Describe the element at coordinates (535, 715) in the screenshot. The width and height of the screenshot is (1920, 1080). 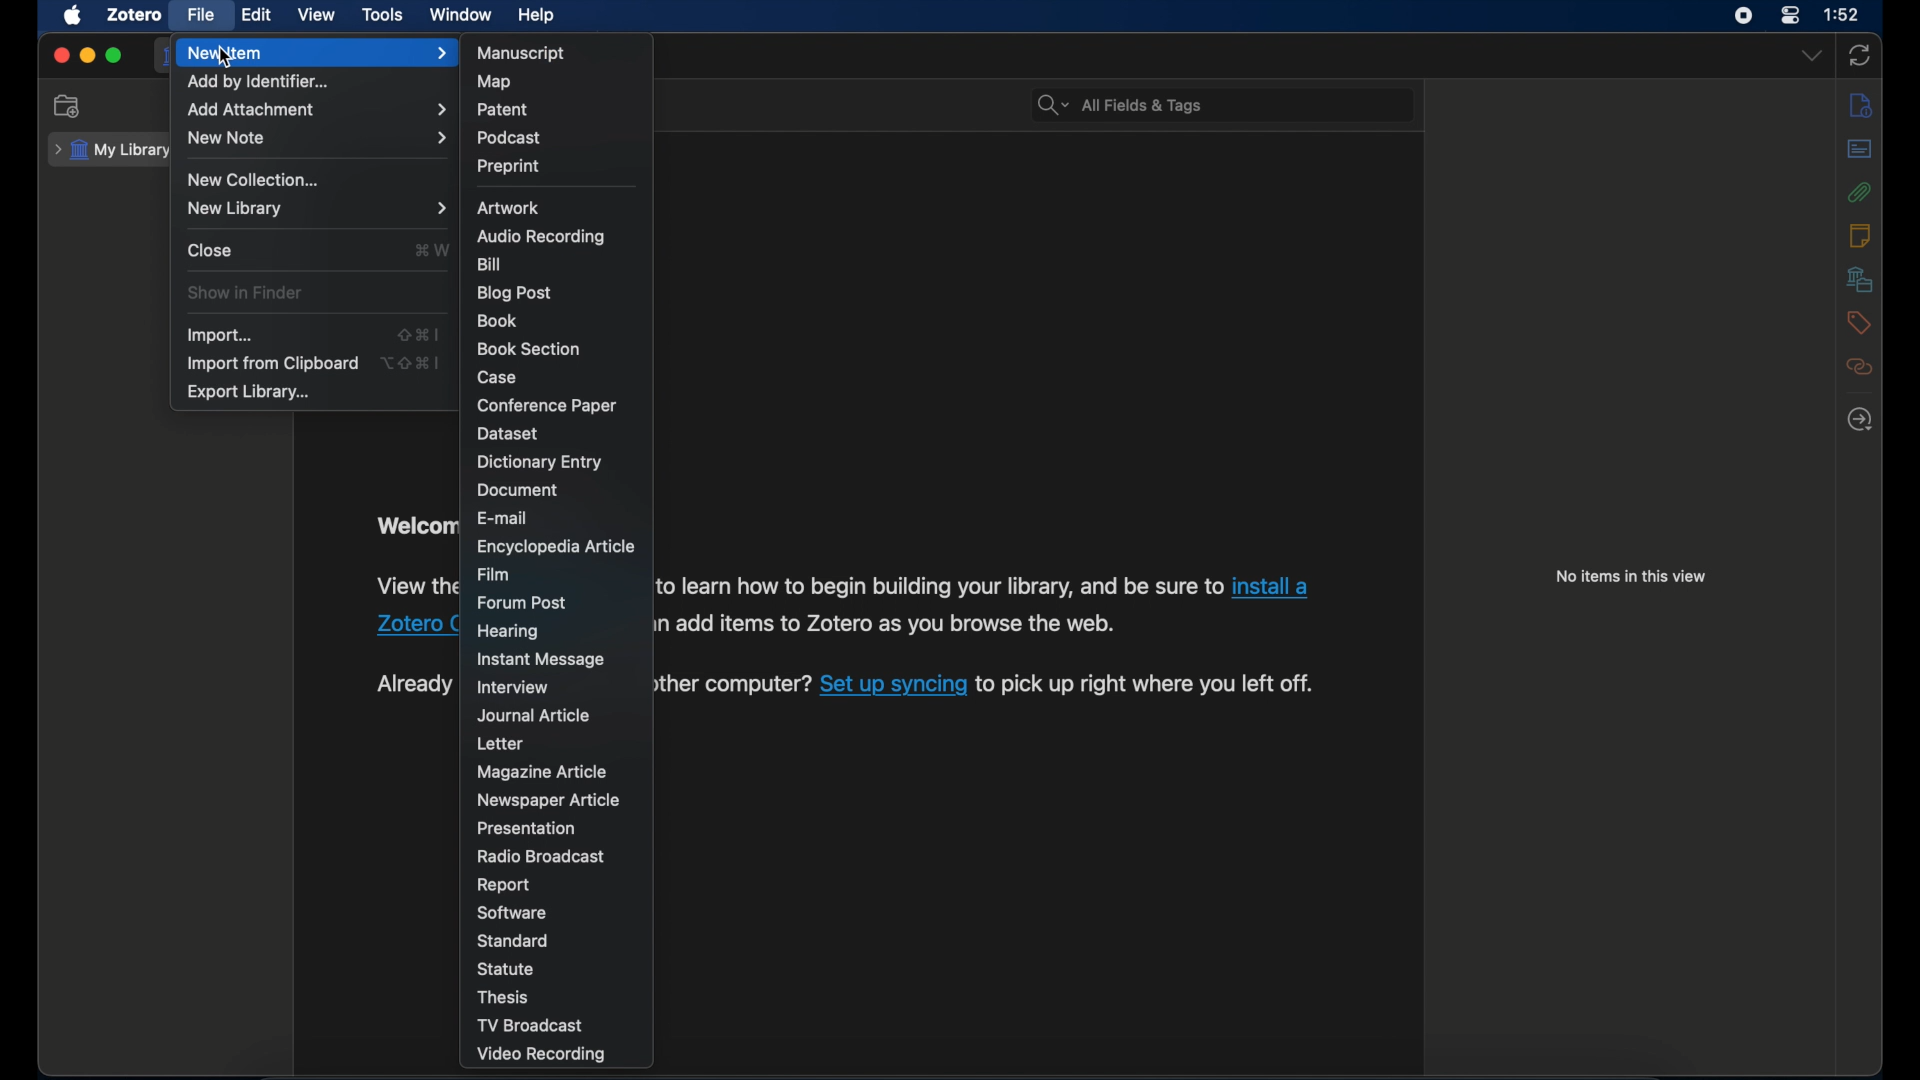
I see `journal article` at that location.